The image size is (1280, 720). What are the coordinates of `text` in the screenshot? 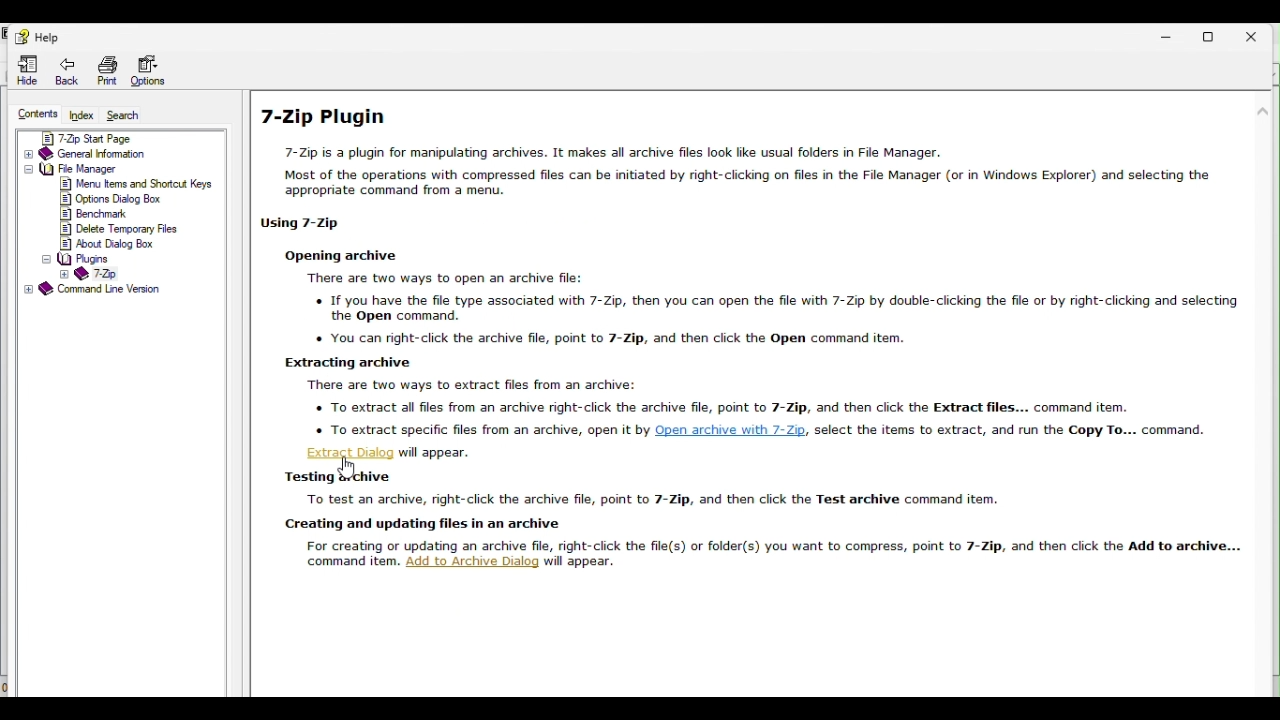 It's located at (649, 500).